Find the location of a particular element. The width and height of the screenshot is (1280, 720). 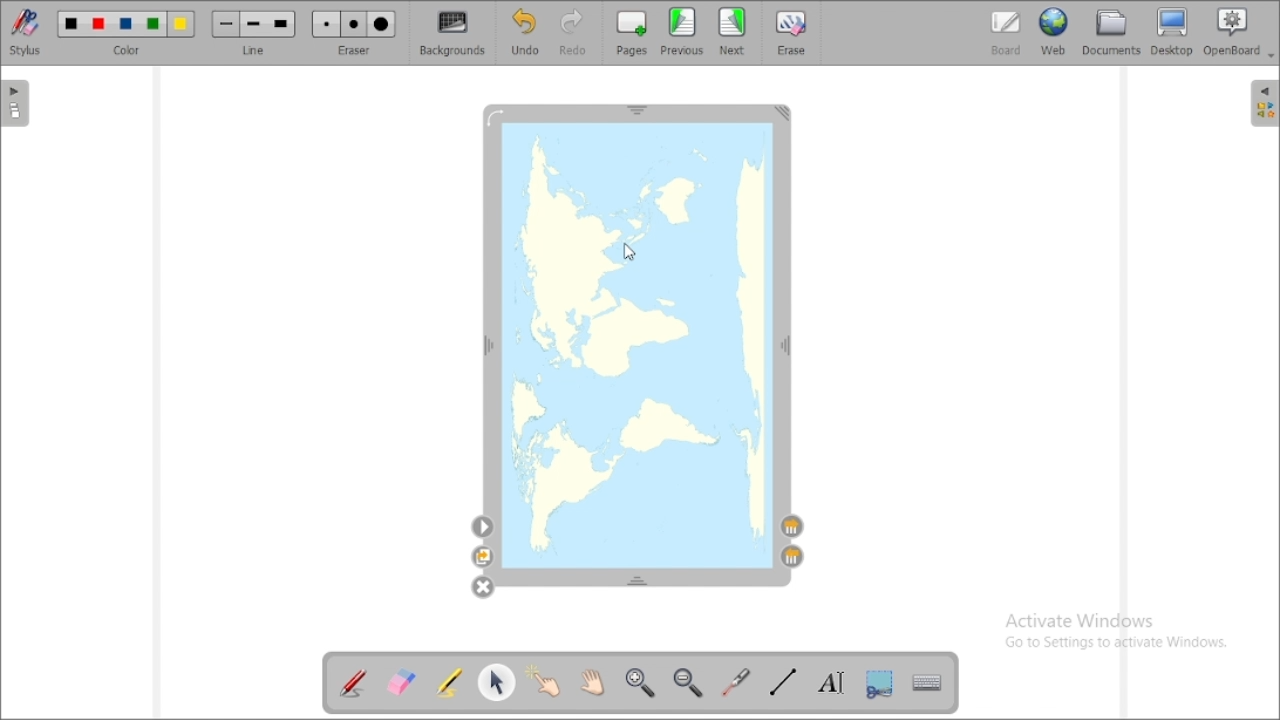

desktop is located at coordinates (1172, 31).